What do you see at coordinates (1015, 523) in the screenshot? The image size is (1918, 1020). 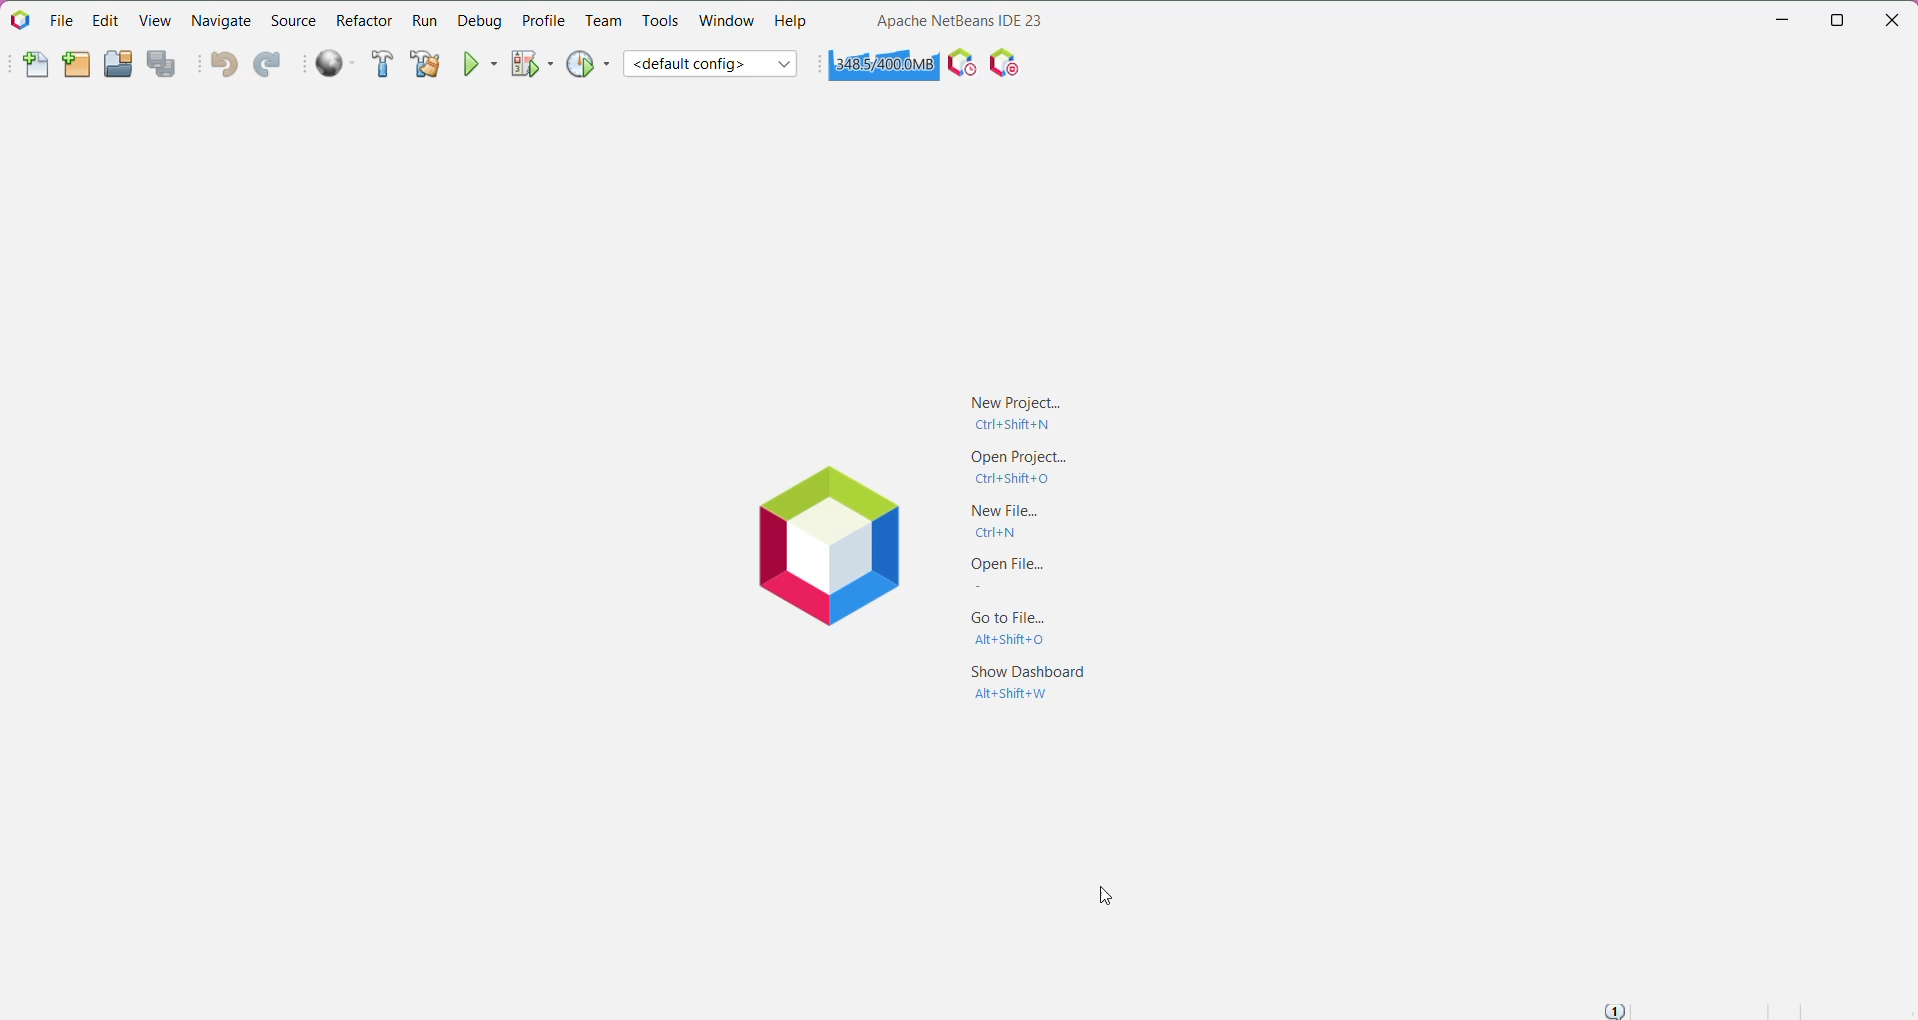 I see `New File` at bounding box center [1015, 523].